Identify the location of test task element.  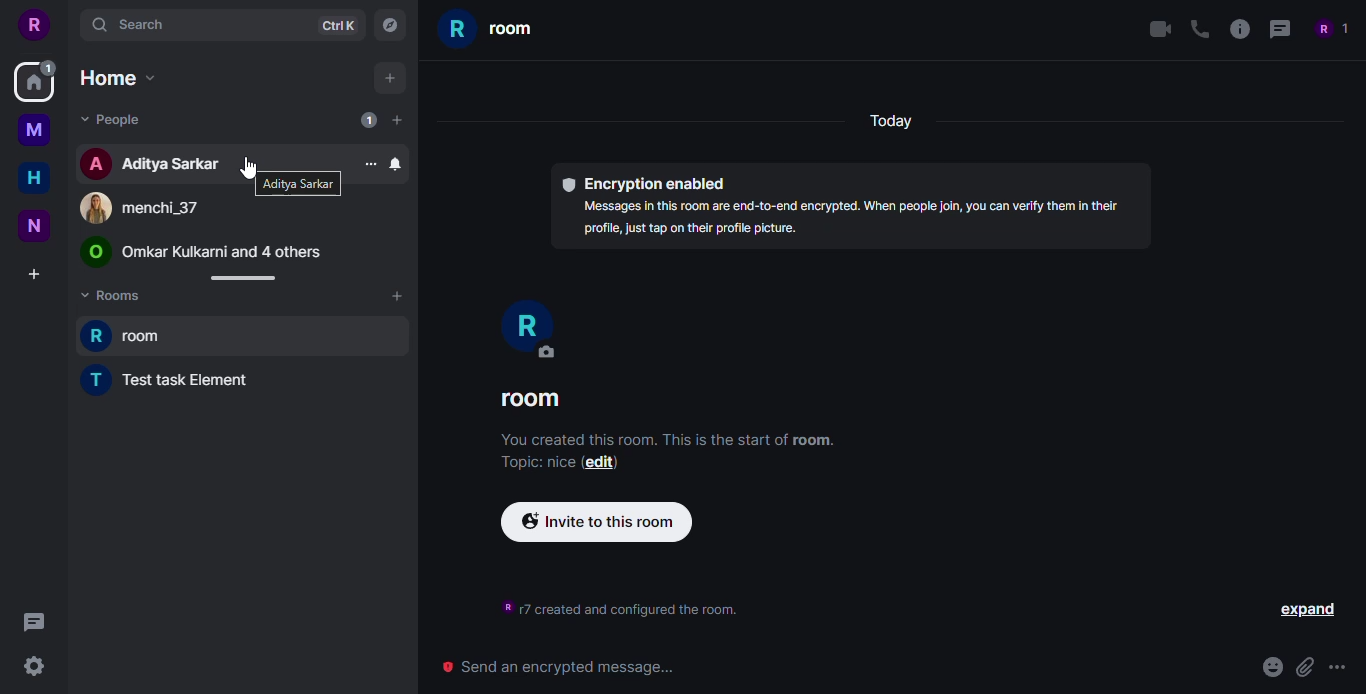
(173, 378).